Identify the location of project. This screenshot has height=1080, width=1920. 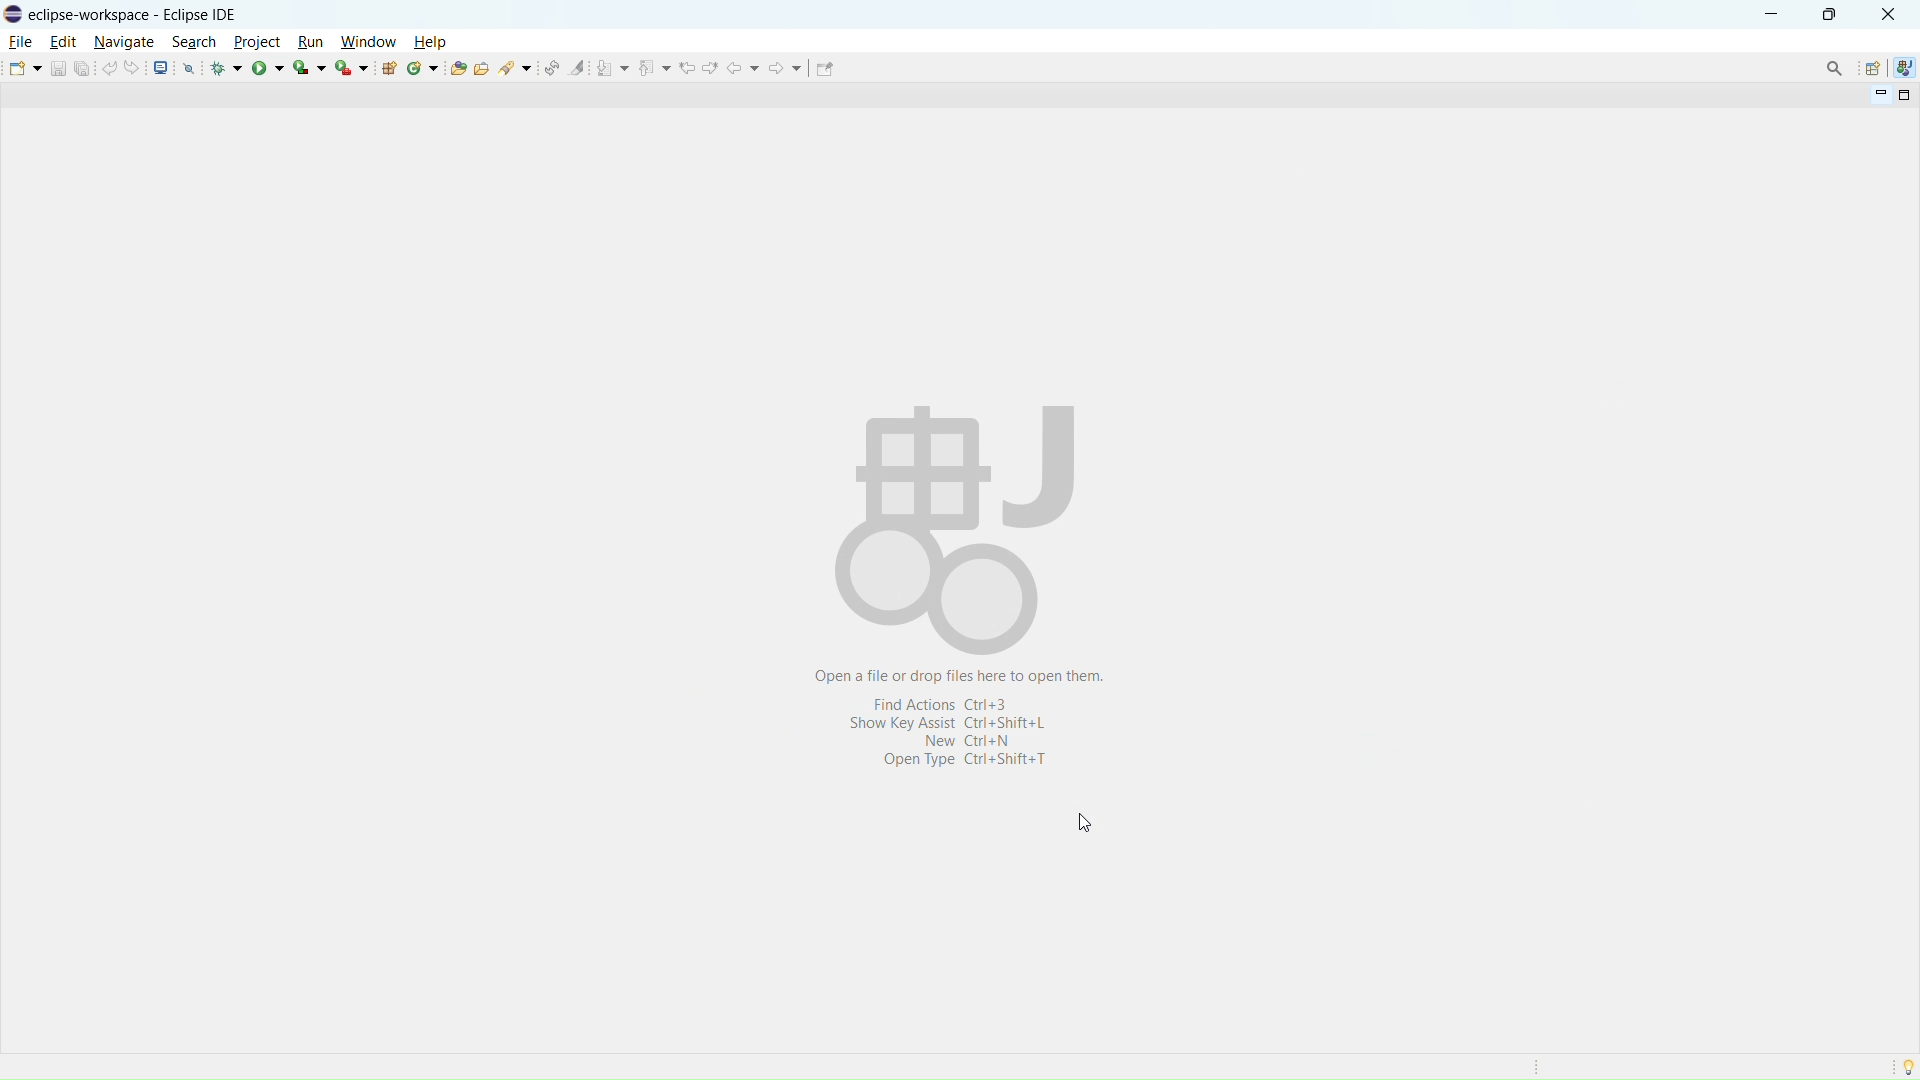
(256, 41).